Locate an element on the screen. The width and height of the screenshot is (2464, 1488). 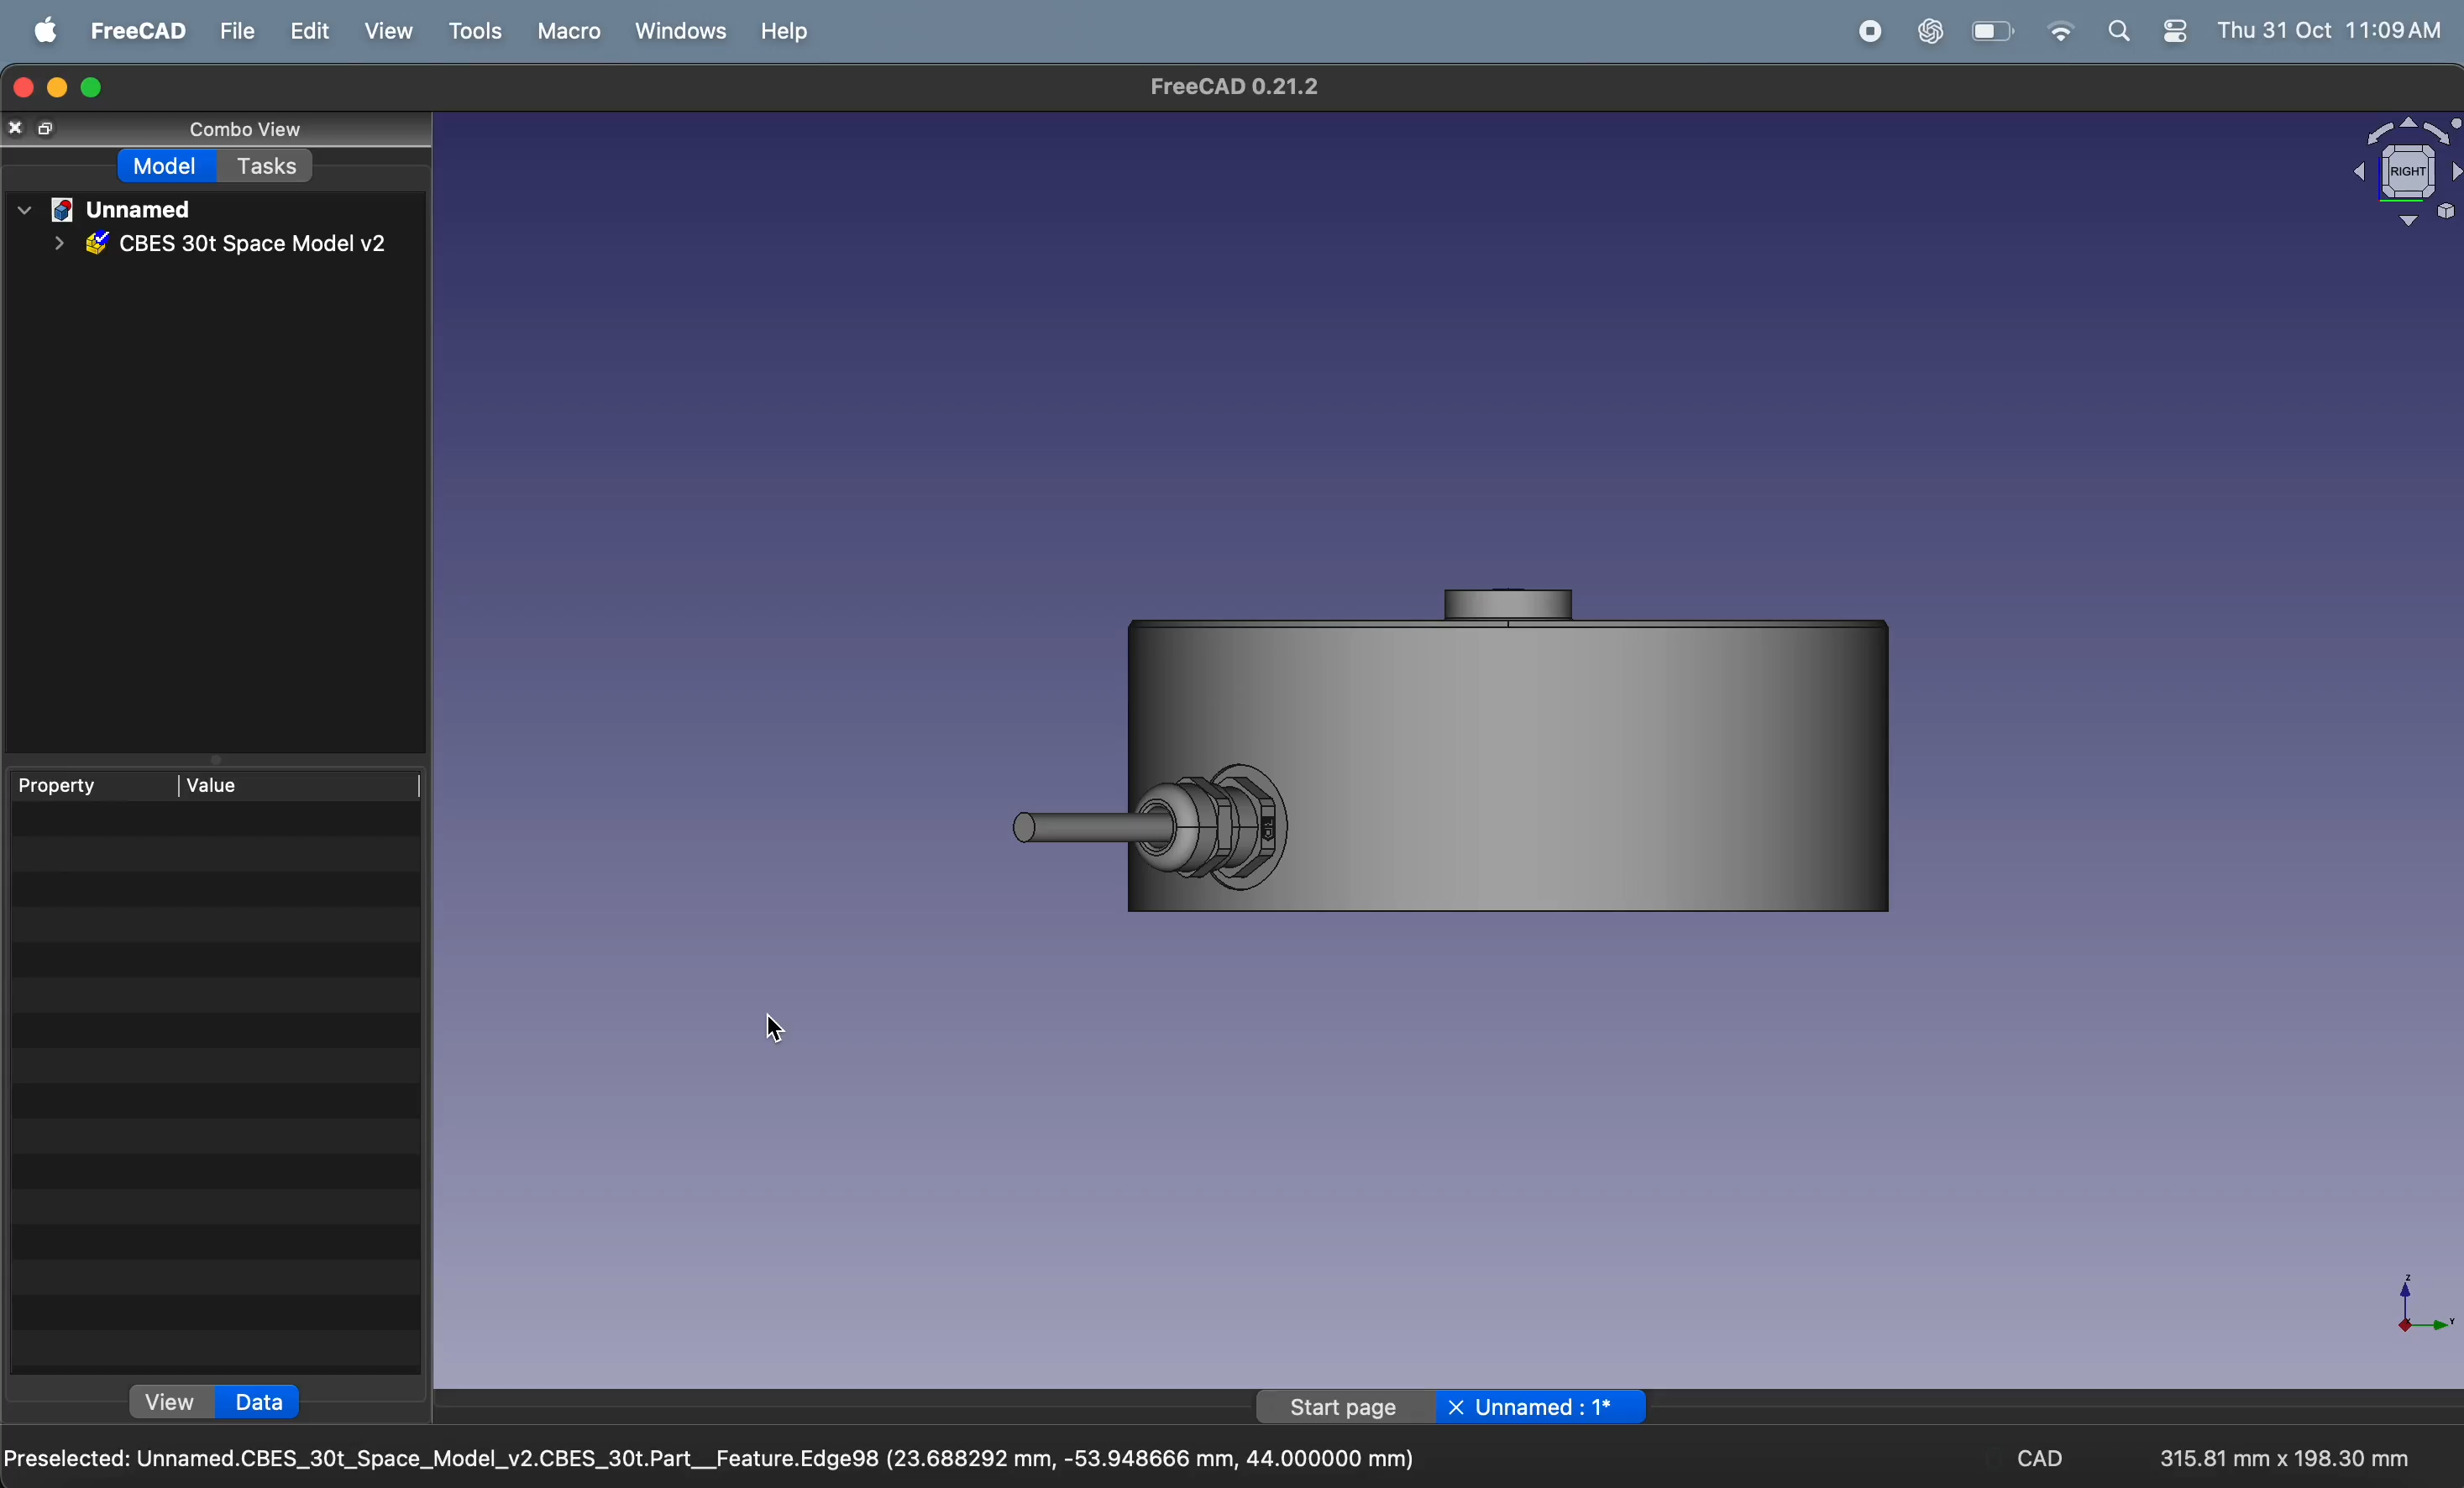
file is located at coordinates (238, 30).